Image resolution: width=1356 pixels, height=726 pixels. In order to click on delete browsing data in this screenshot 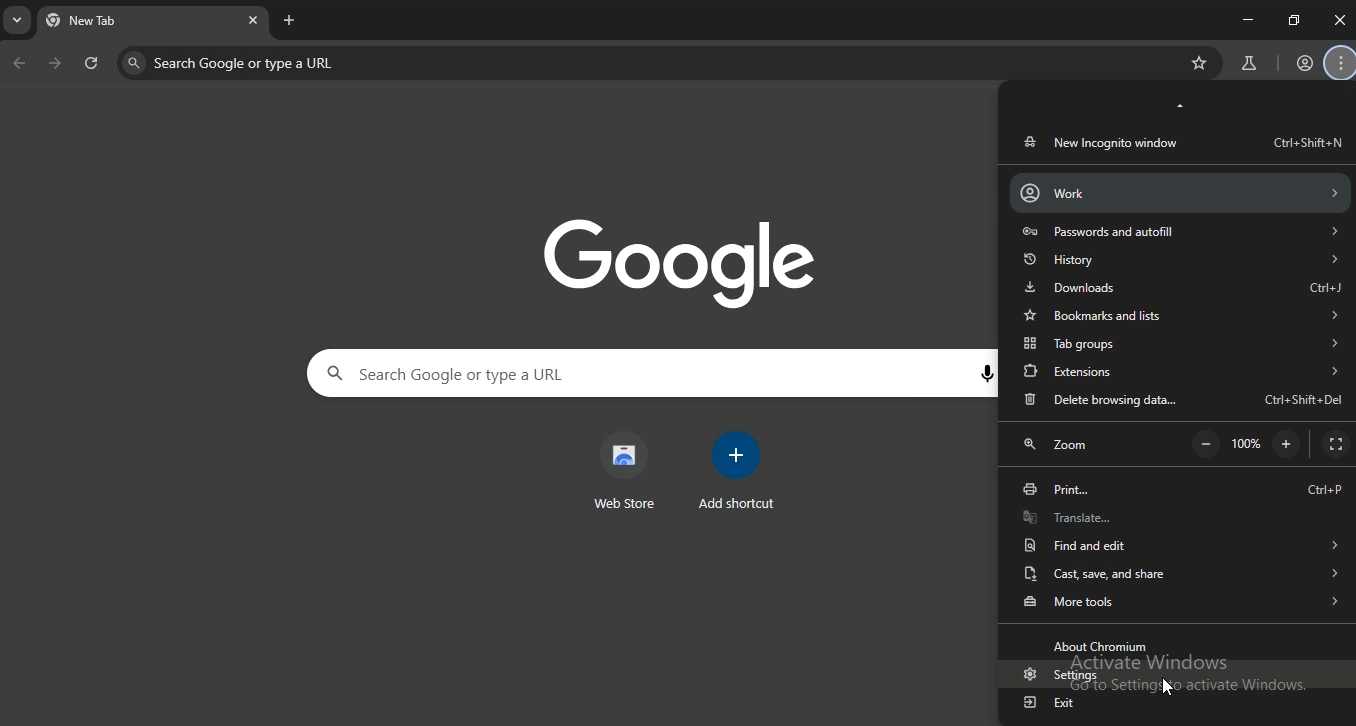, I will do `click(1182, 401)`.